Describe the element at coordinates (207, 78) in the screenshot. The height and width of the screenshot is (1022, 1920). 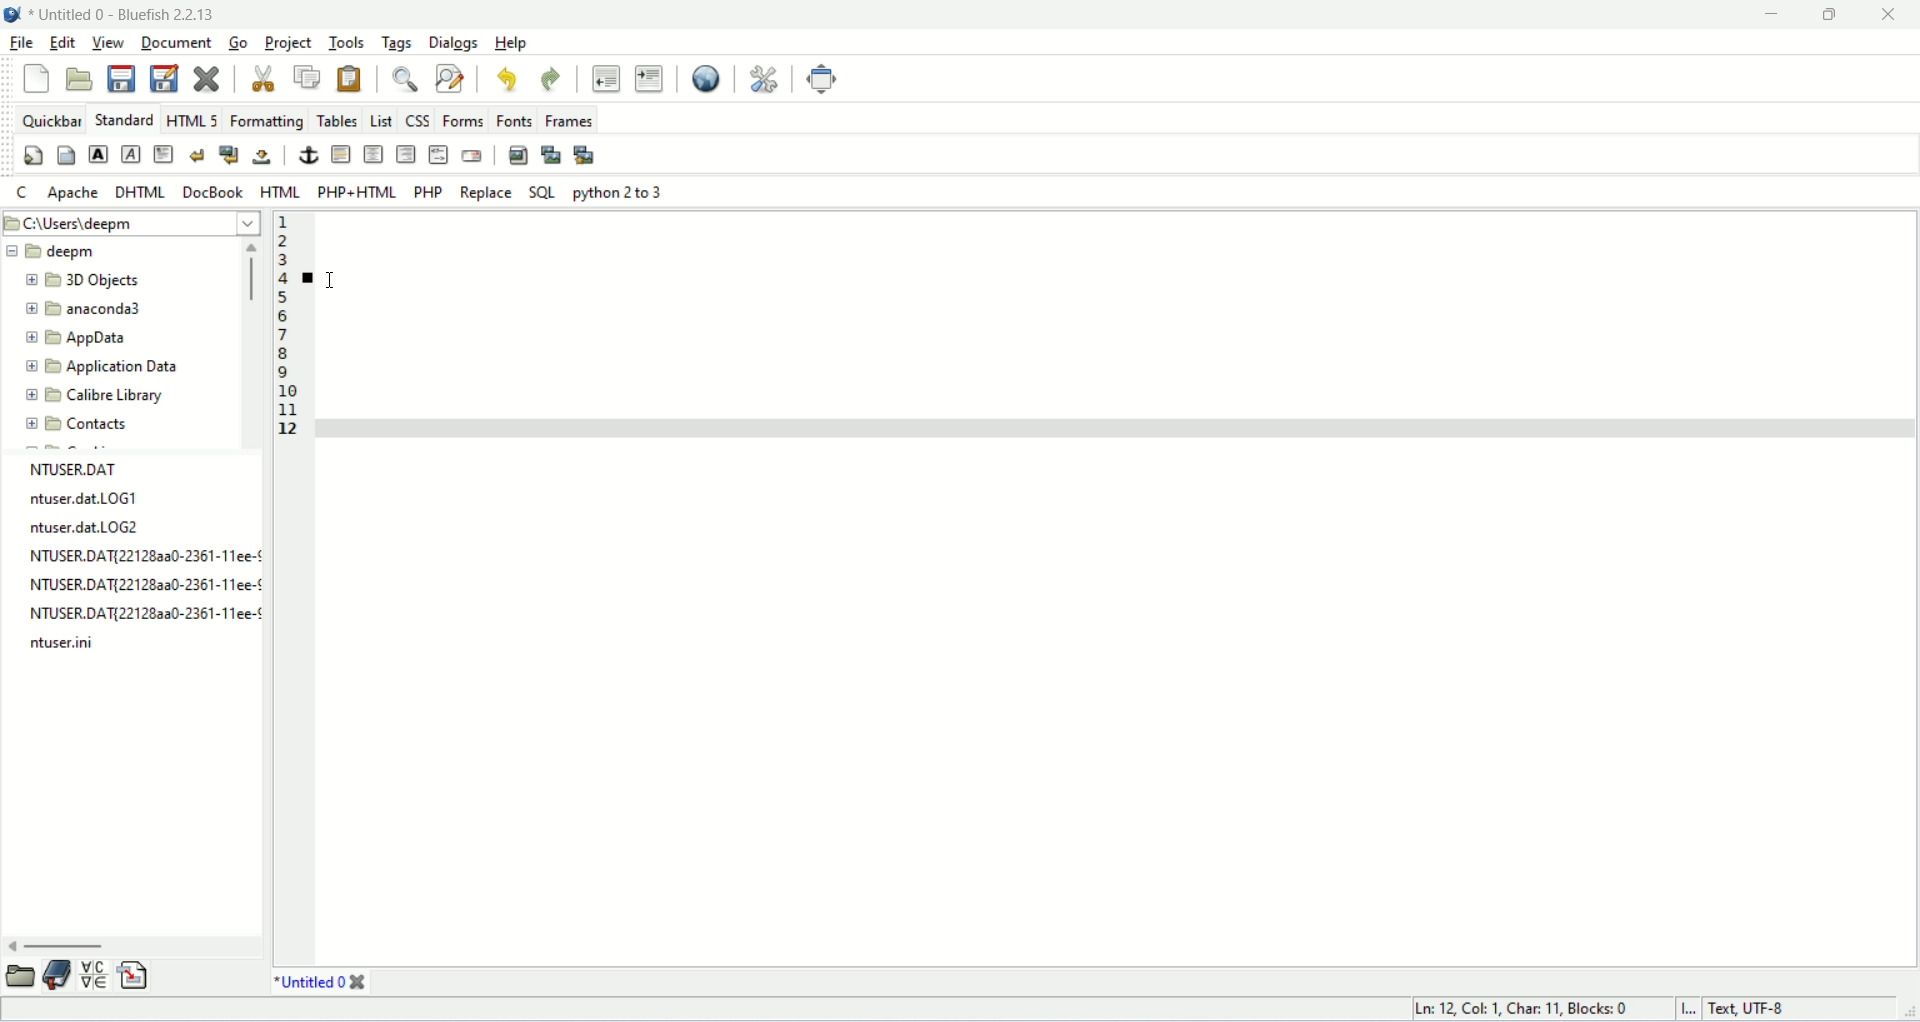
I see `close current file` at that location.